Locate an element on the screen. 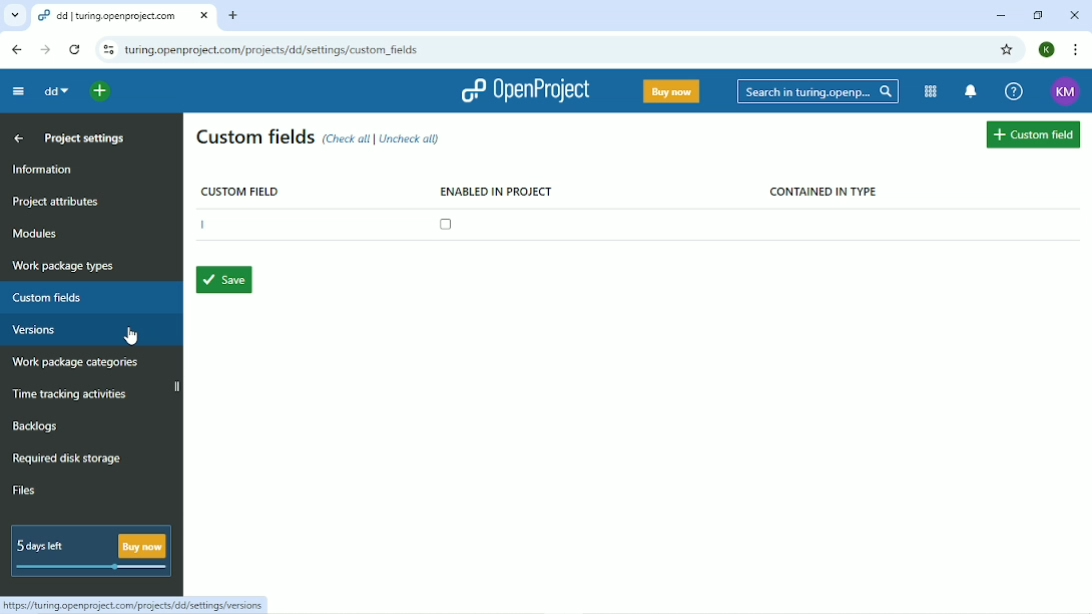 The image size is (1092, 614). Custom fields is located at coordinates (1033, 136).